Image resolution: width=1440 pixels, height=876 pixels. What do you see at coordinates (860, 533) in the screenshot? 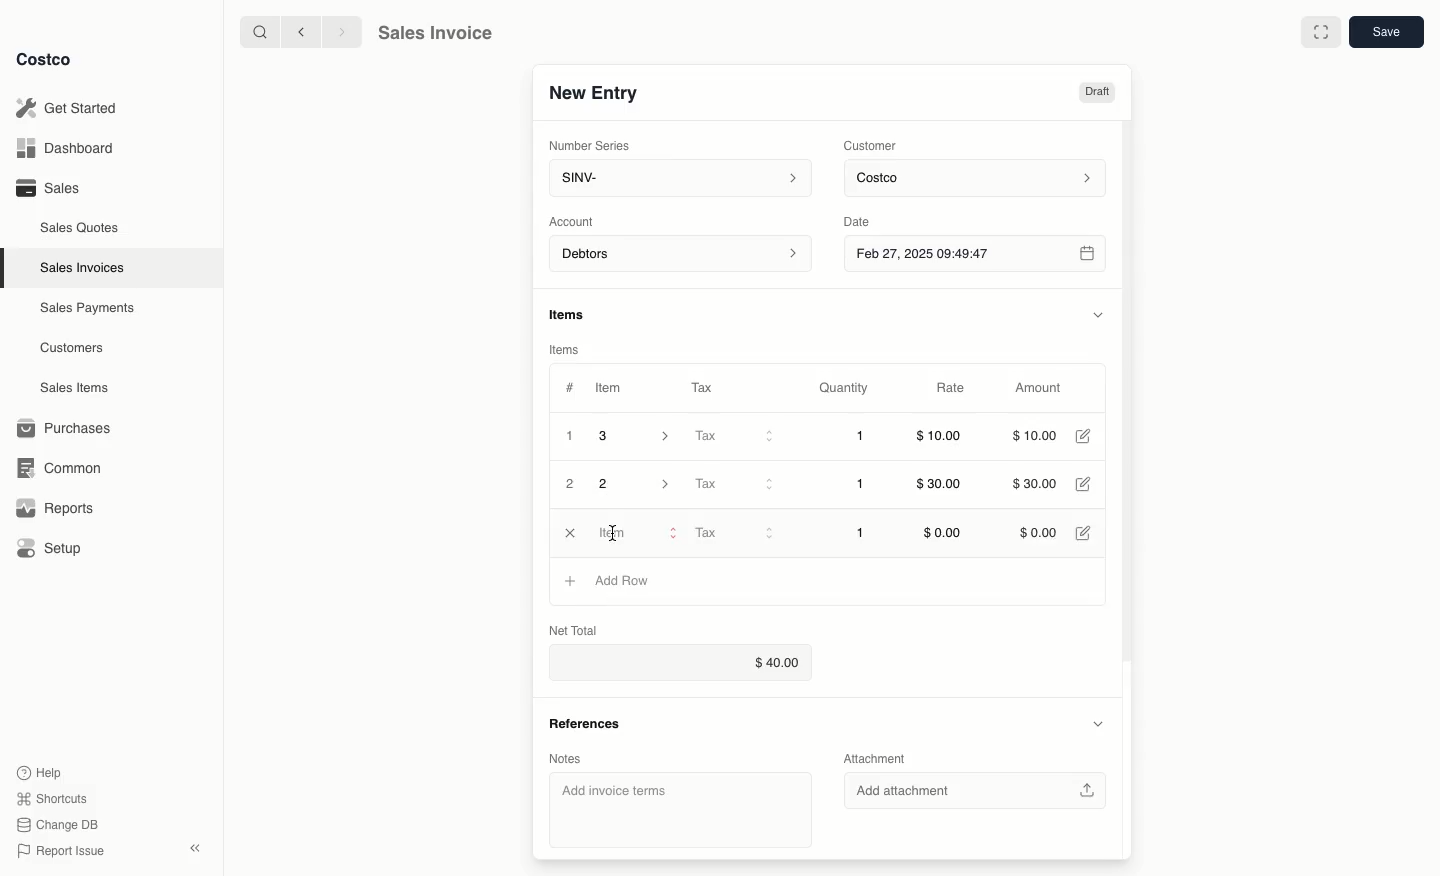
I see `1` at bounding box center [860, 533].